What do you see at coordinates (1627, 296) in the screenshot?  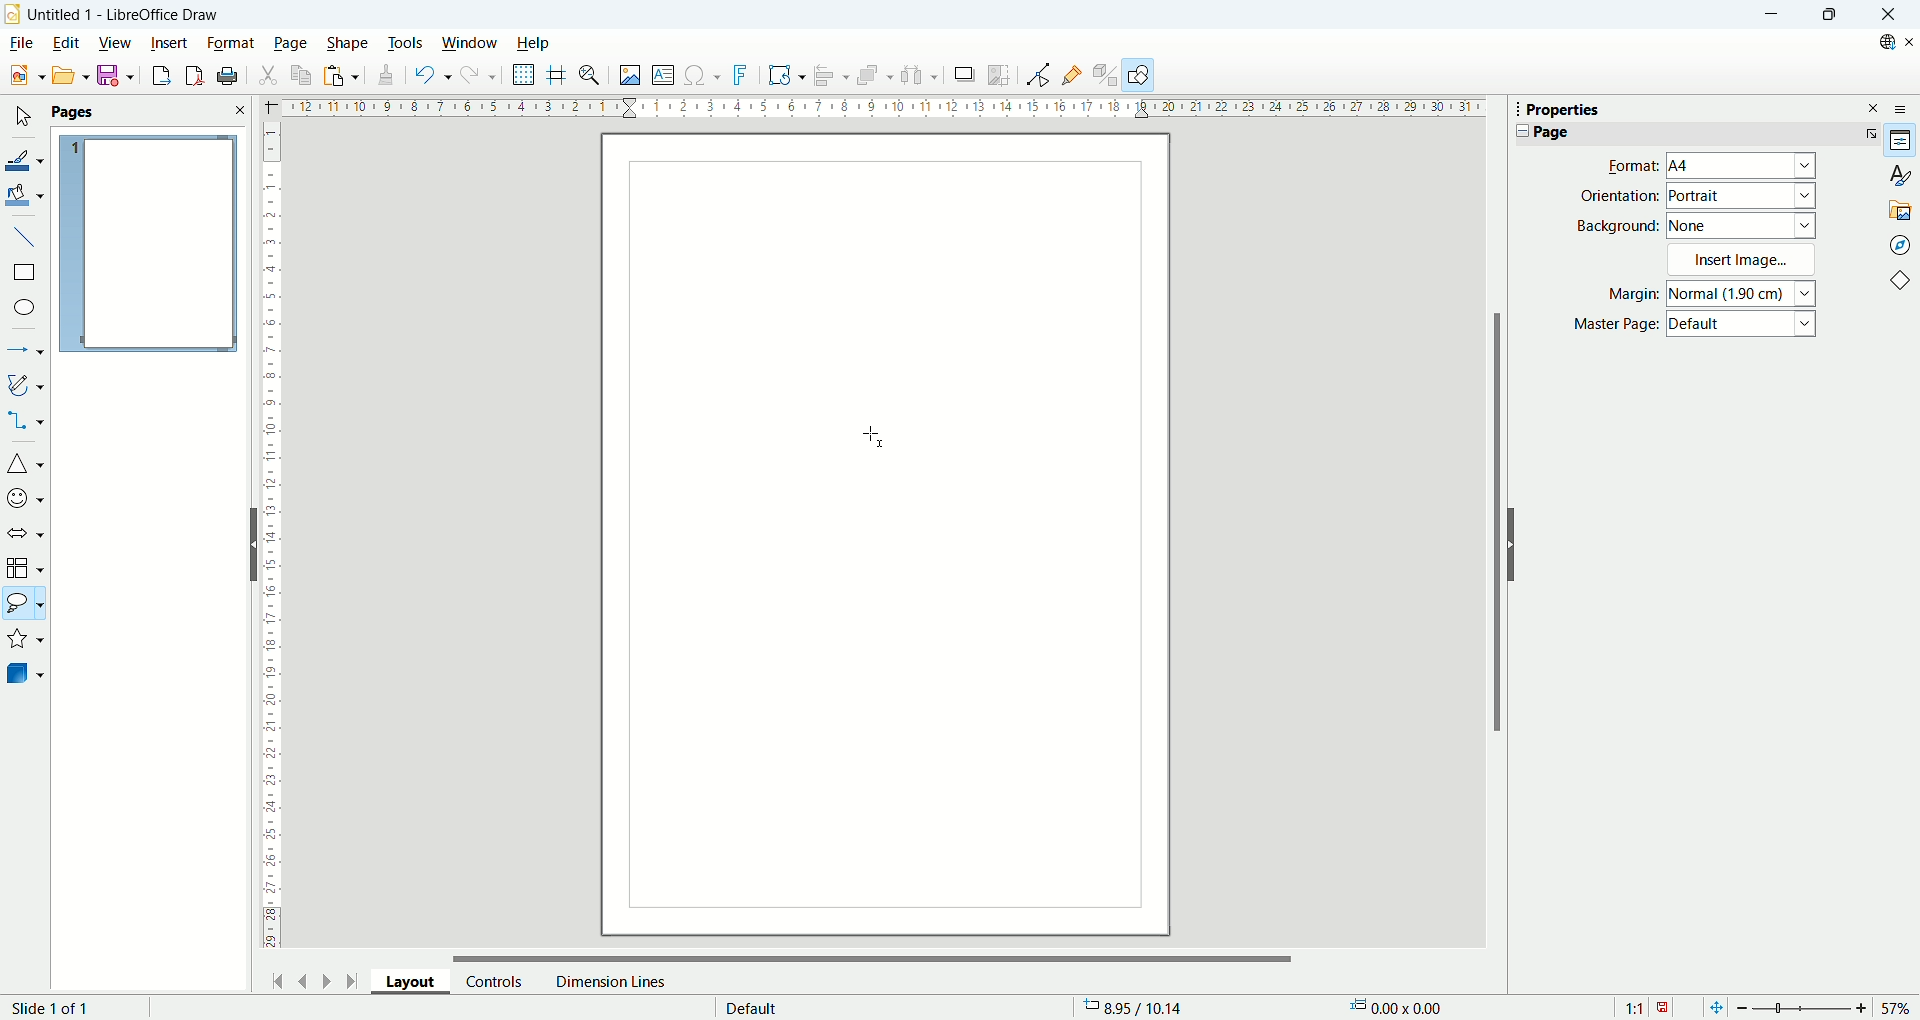 I see `Margin` at bounding box center [1627, 296].